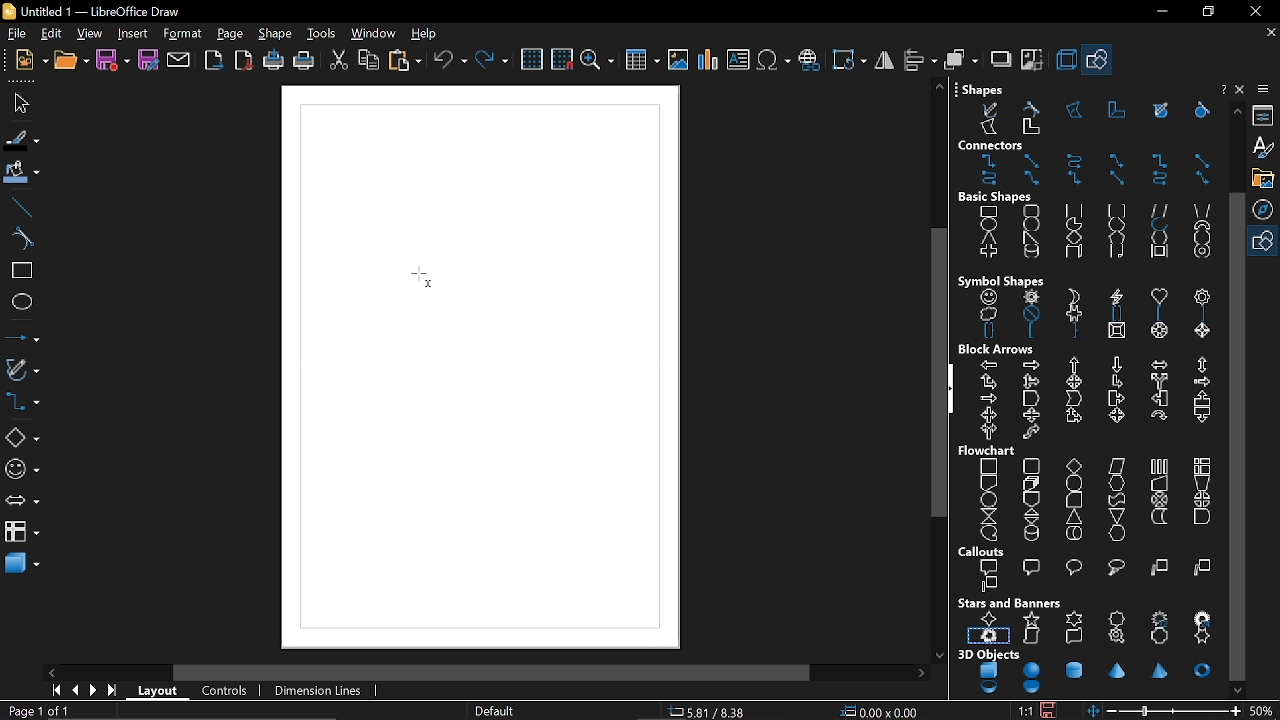 The height and width of the screenshot is (720, 1280). I want to click on print, so click(302, 61).